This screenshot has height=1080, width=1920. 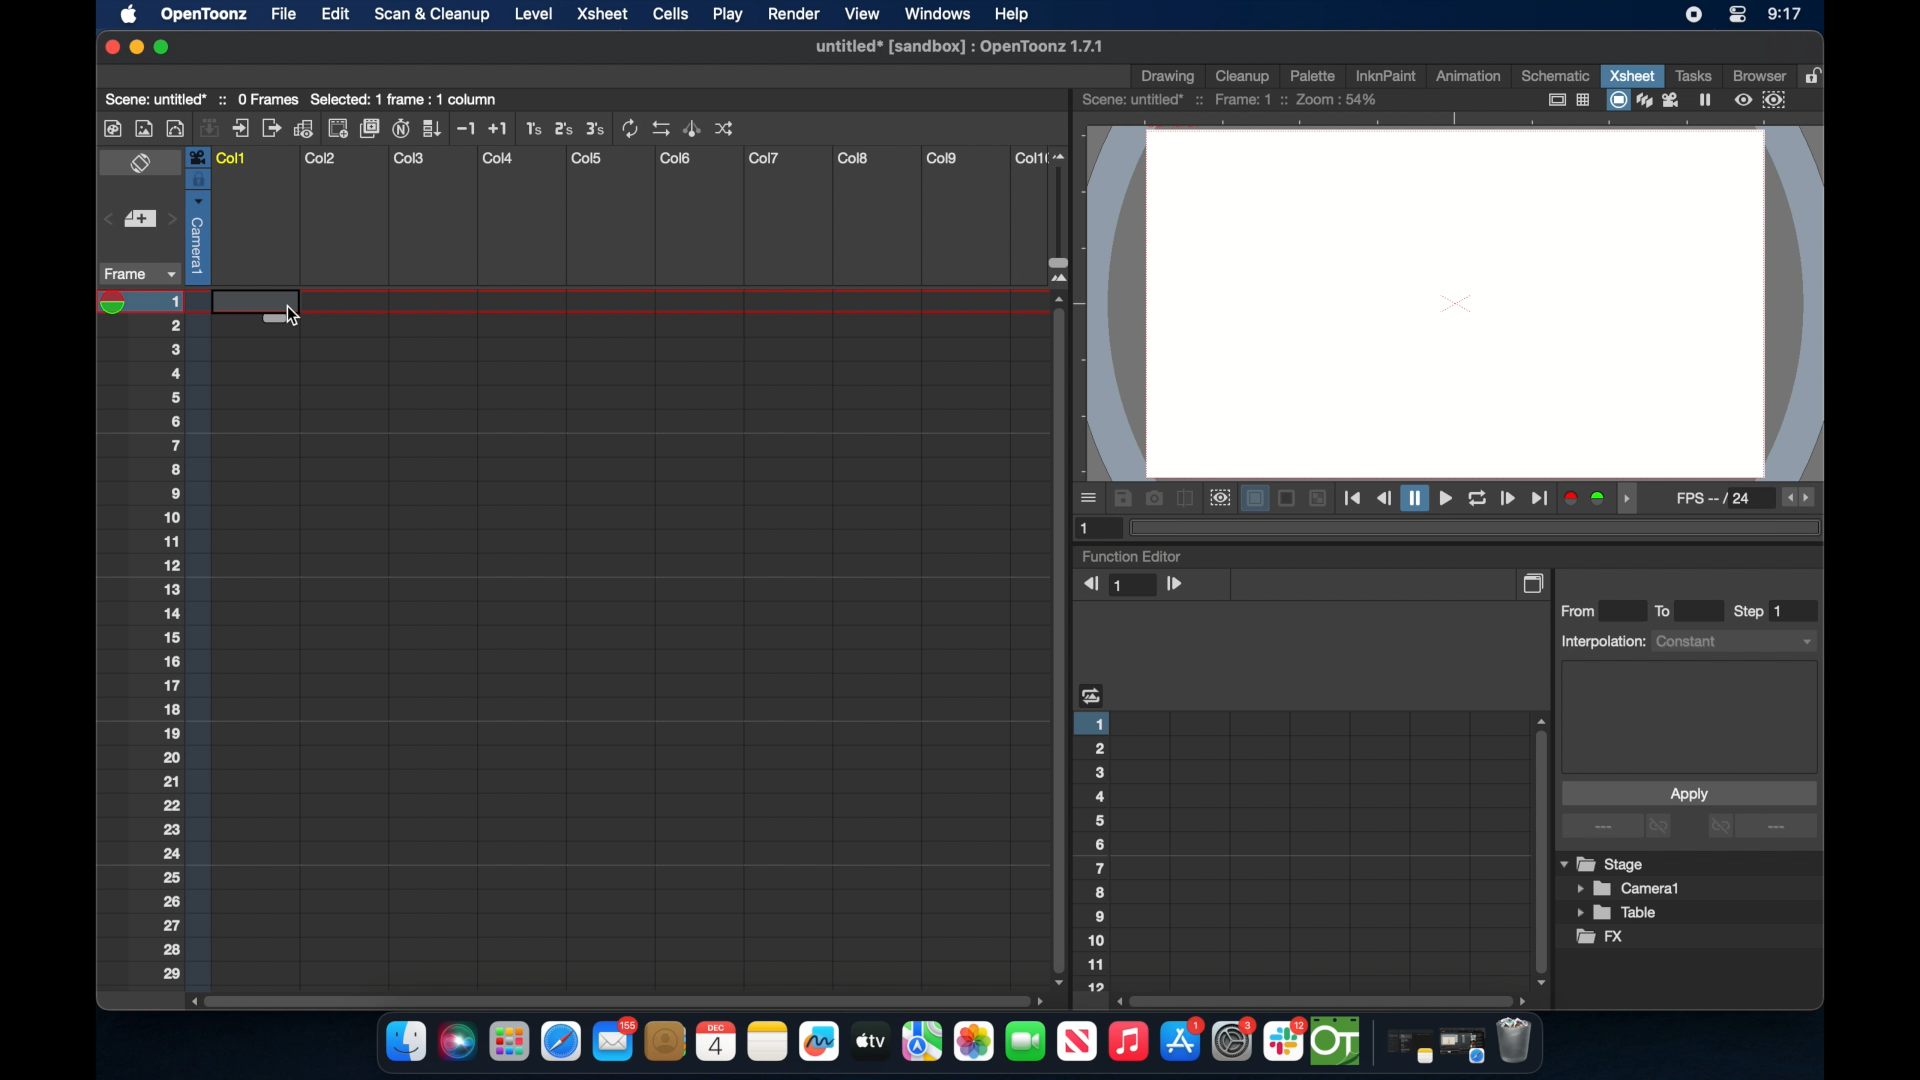 I want to click on drag handle, so click(x=1632, y=499).